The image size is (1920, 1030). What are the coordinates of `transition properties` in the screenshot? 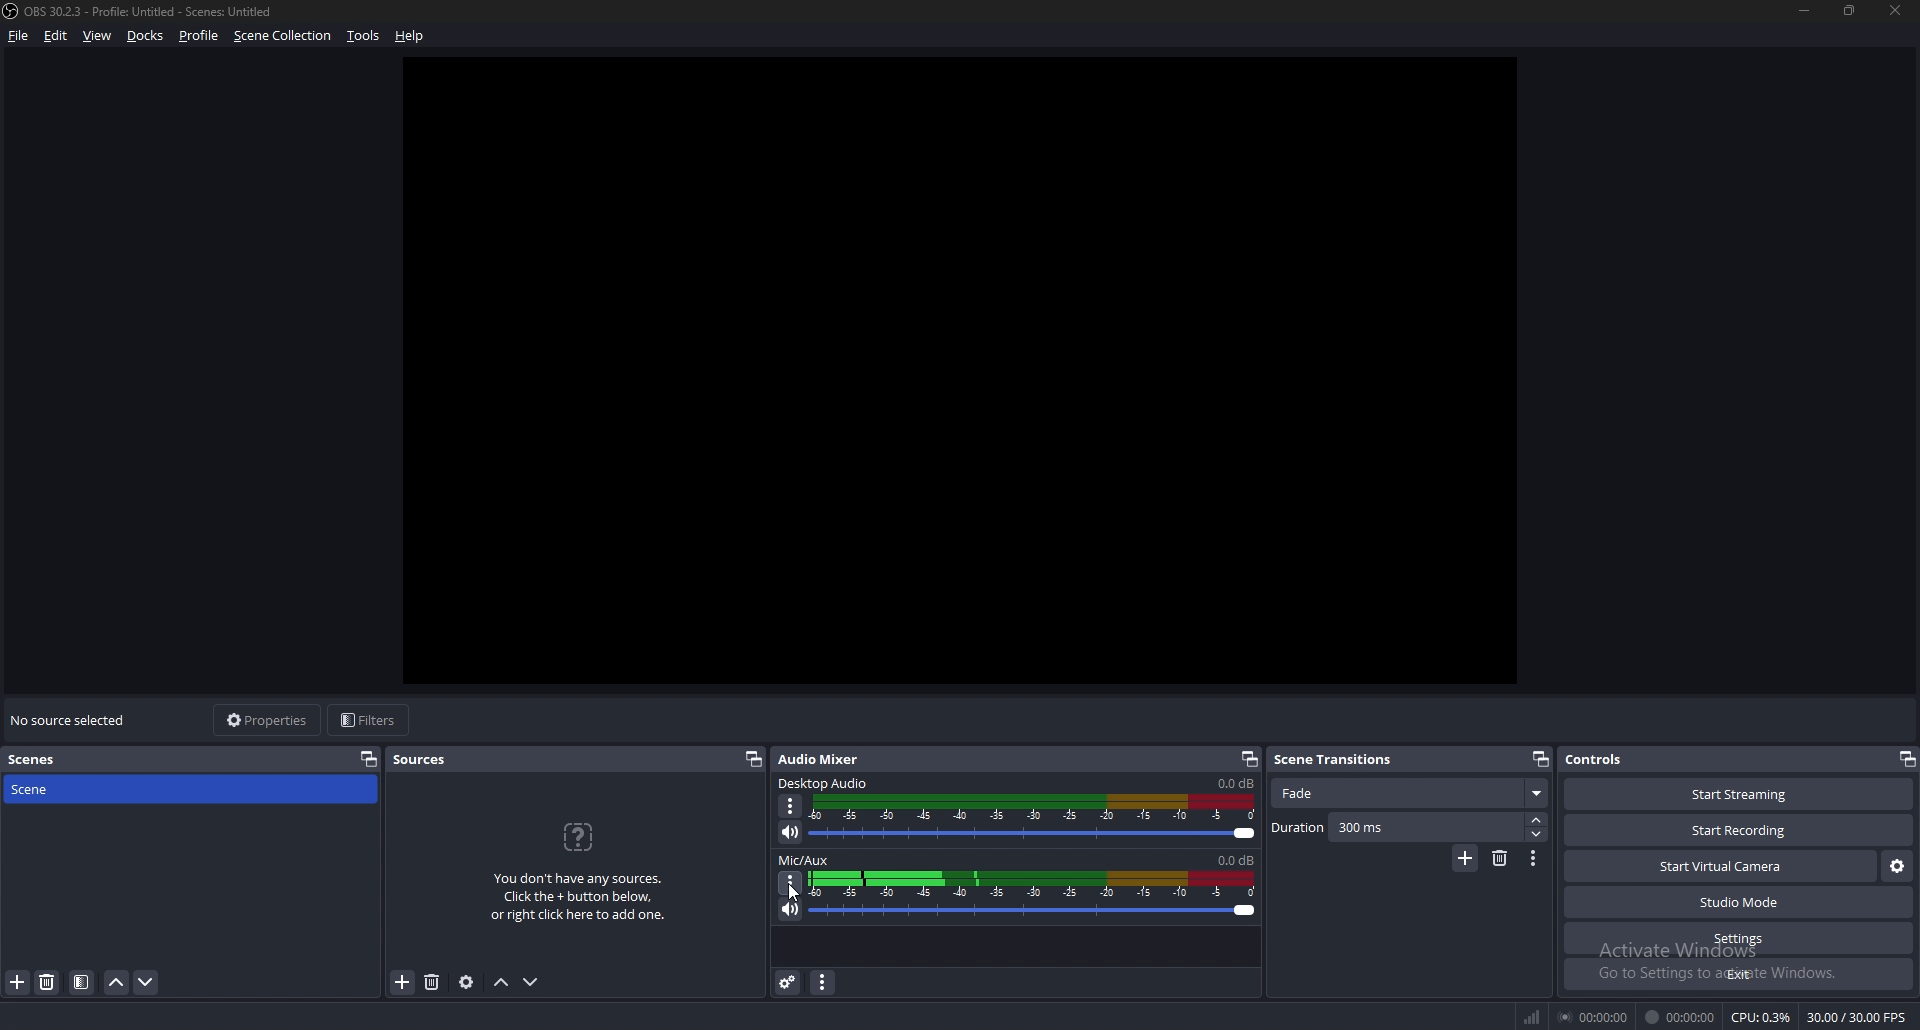 It's located at (1536, 859).